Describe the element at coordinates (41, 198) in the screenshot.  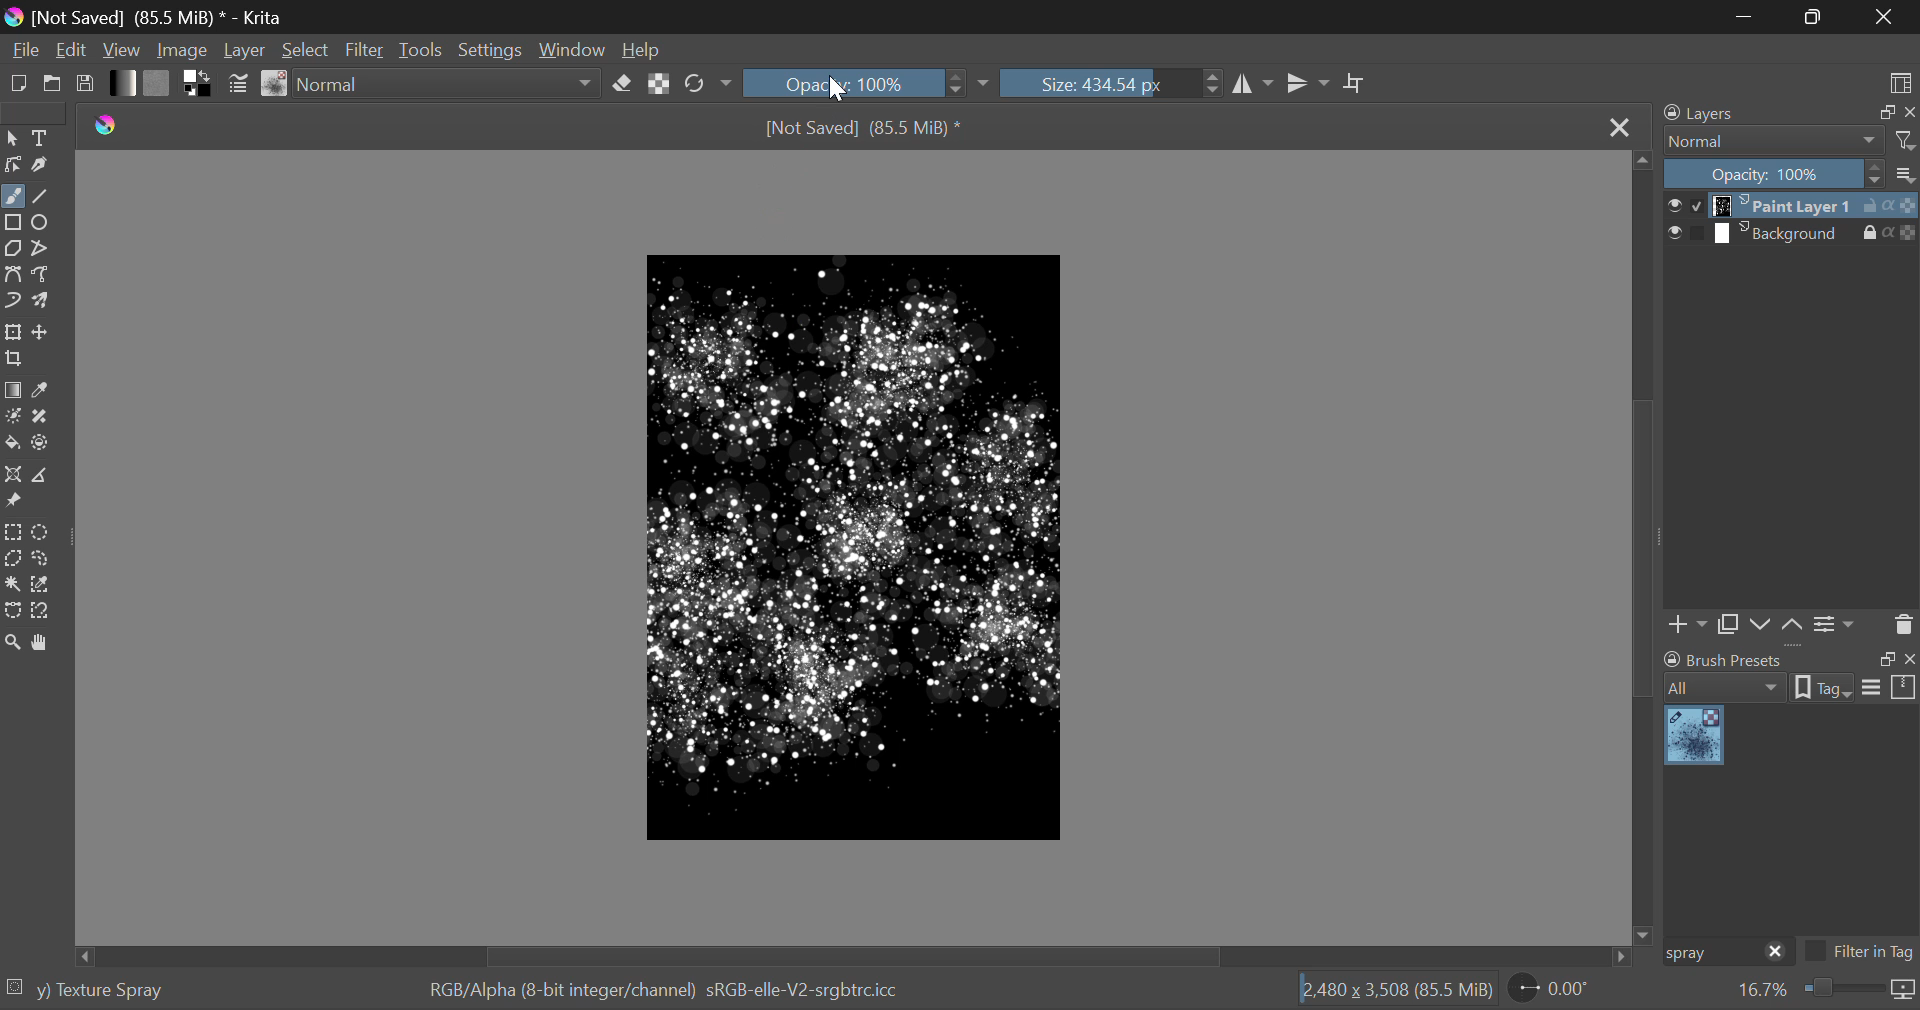
I see `Line` at that location.